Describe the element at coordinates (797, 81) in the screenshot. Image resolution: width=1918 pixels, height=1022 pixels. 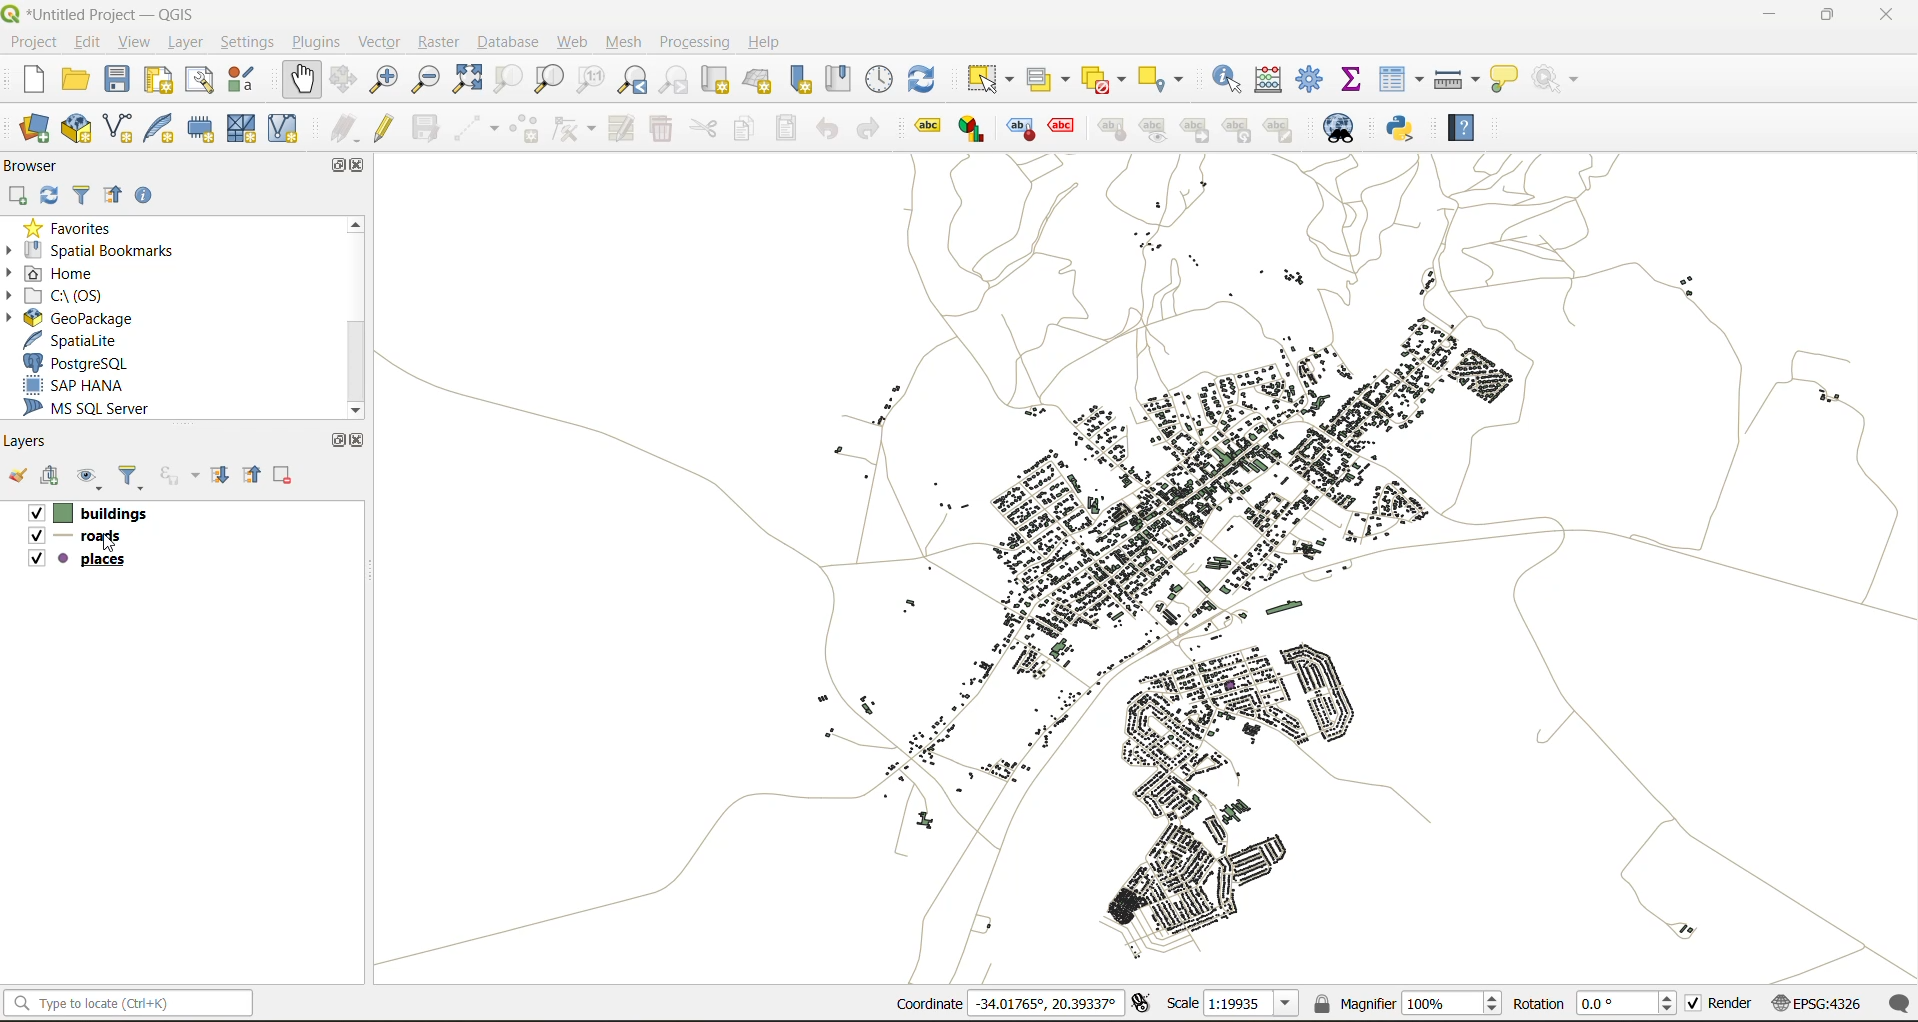
I see `new spatial bookmark` at that location.